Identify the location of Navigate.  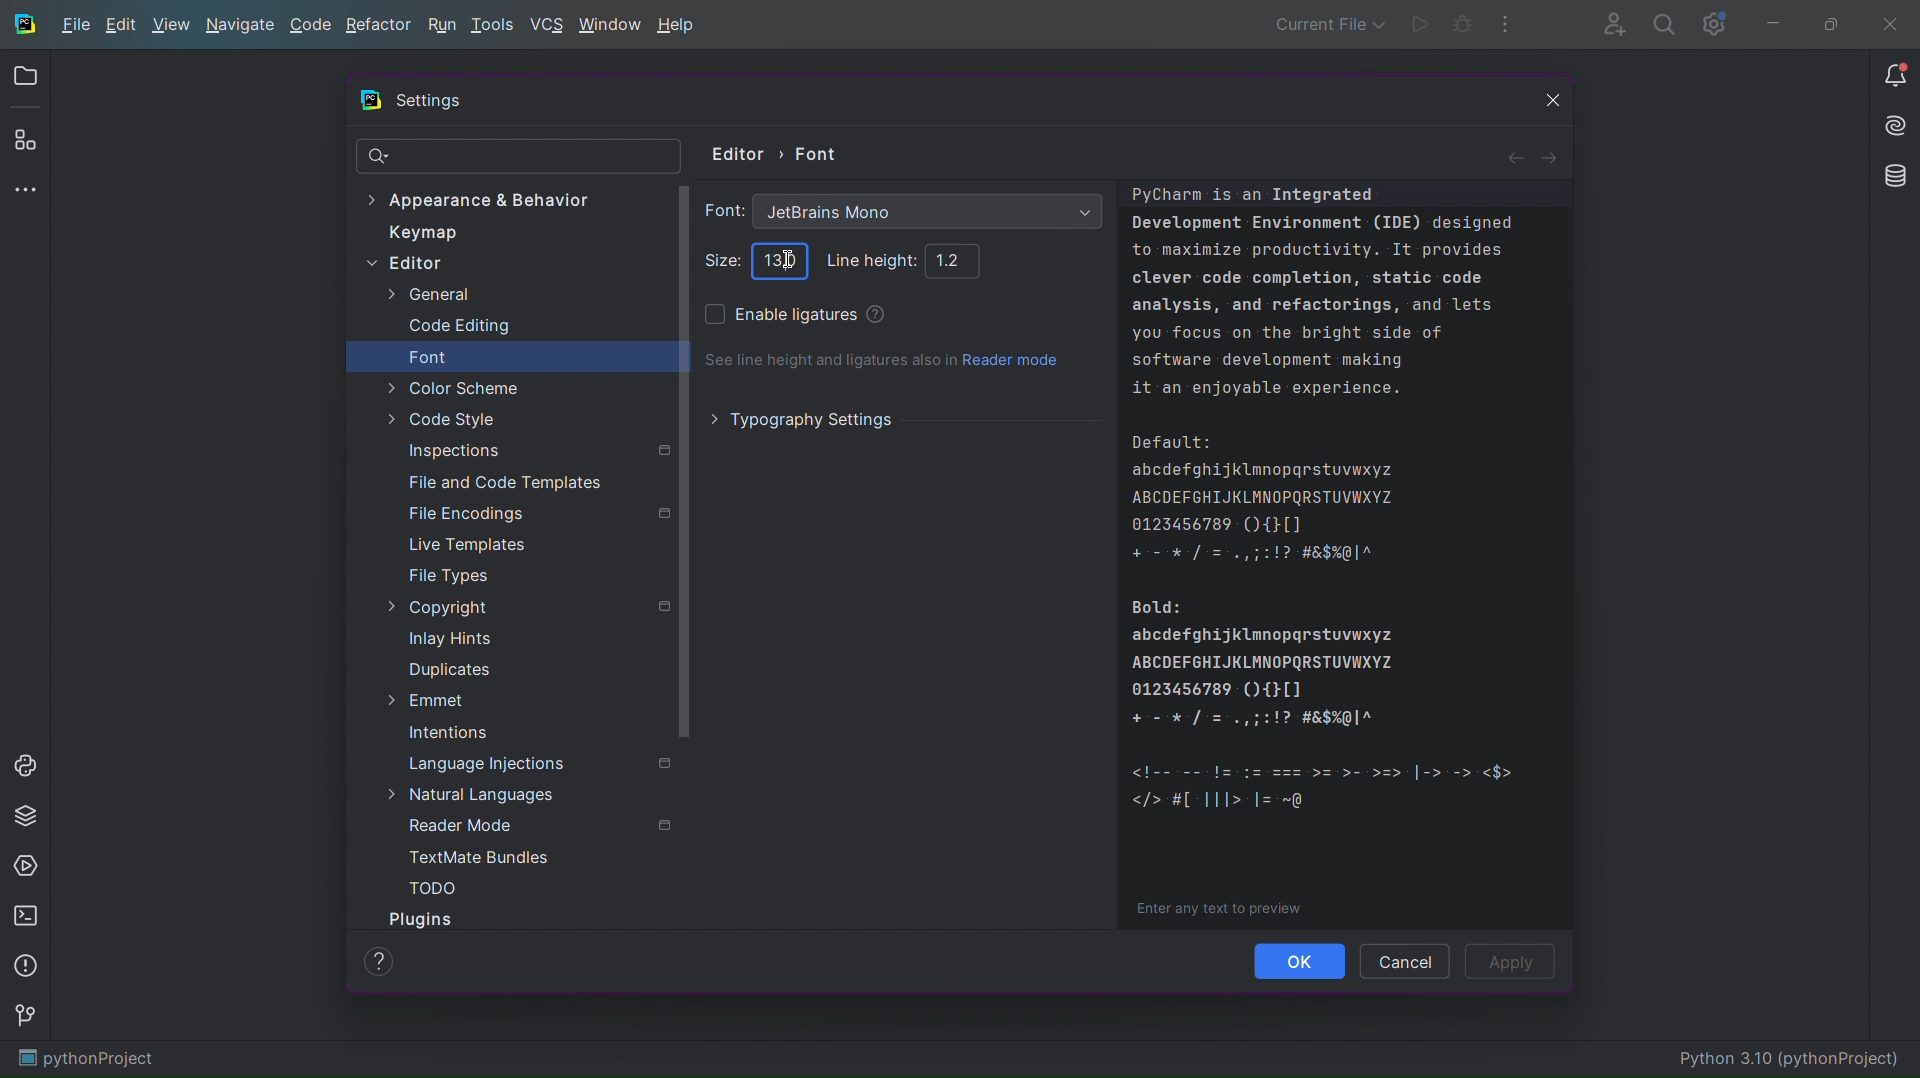
(241, 28).